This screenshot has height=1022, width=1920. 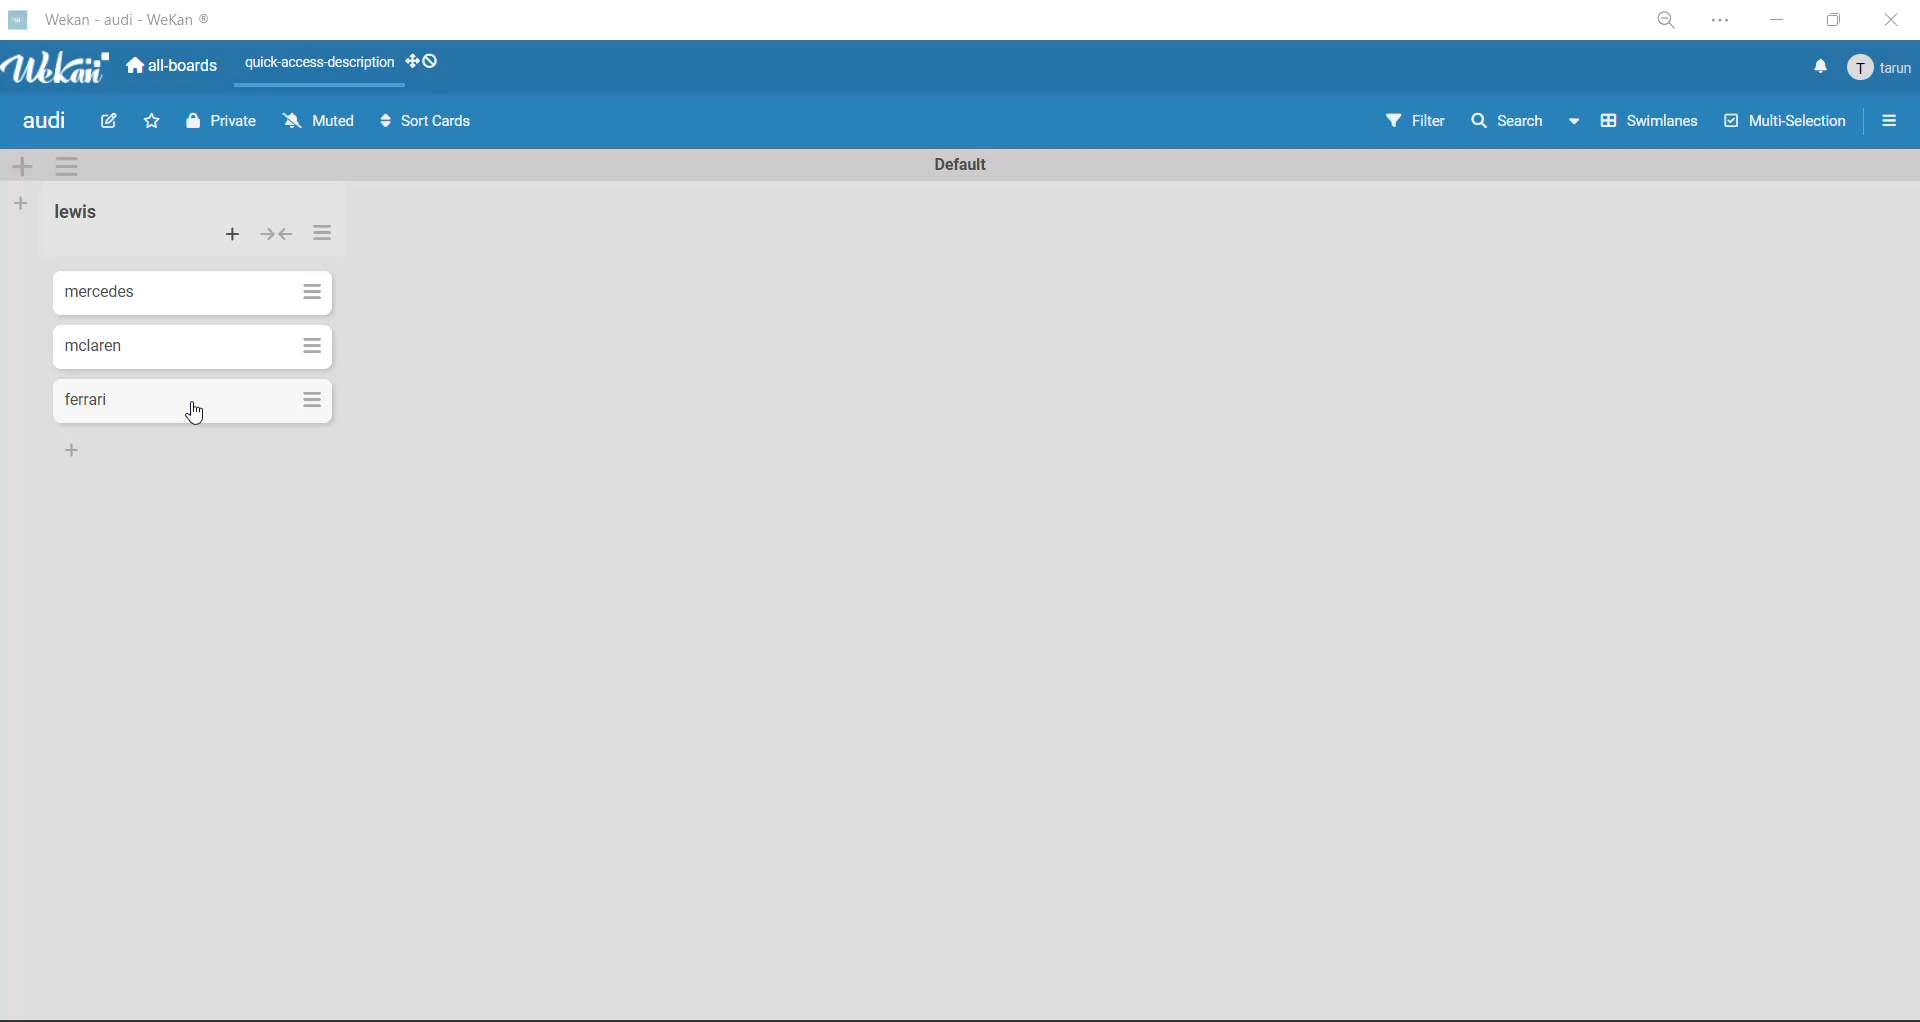 I want to click on multiselection, so click(x=1787, y=124).